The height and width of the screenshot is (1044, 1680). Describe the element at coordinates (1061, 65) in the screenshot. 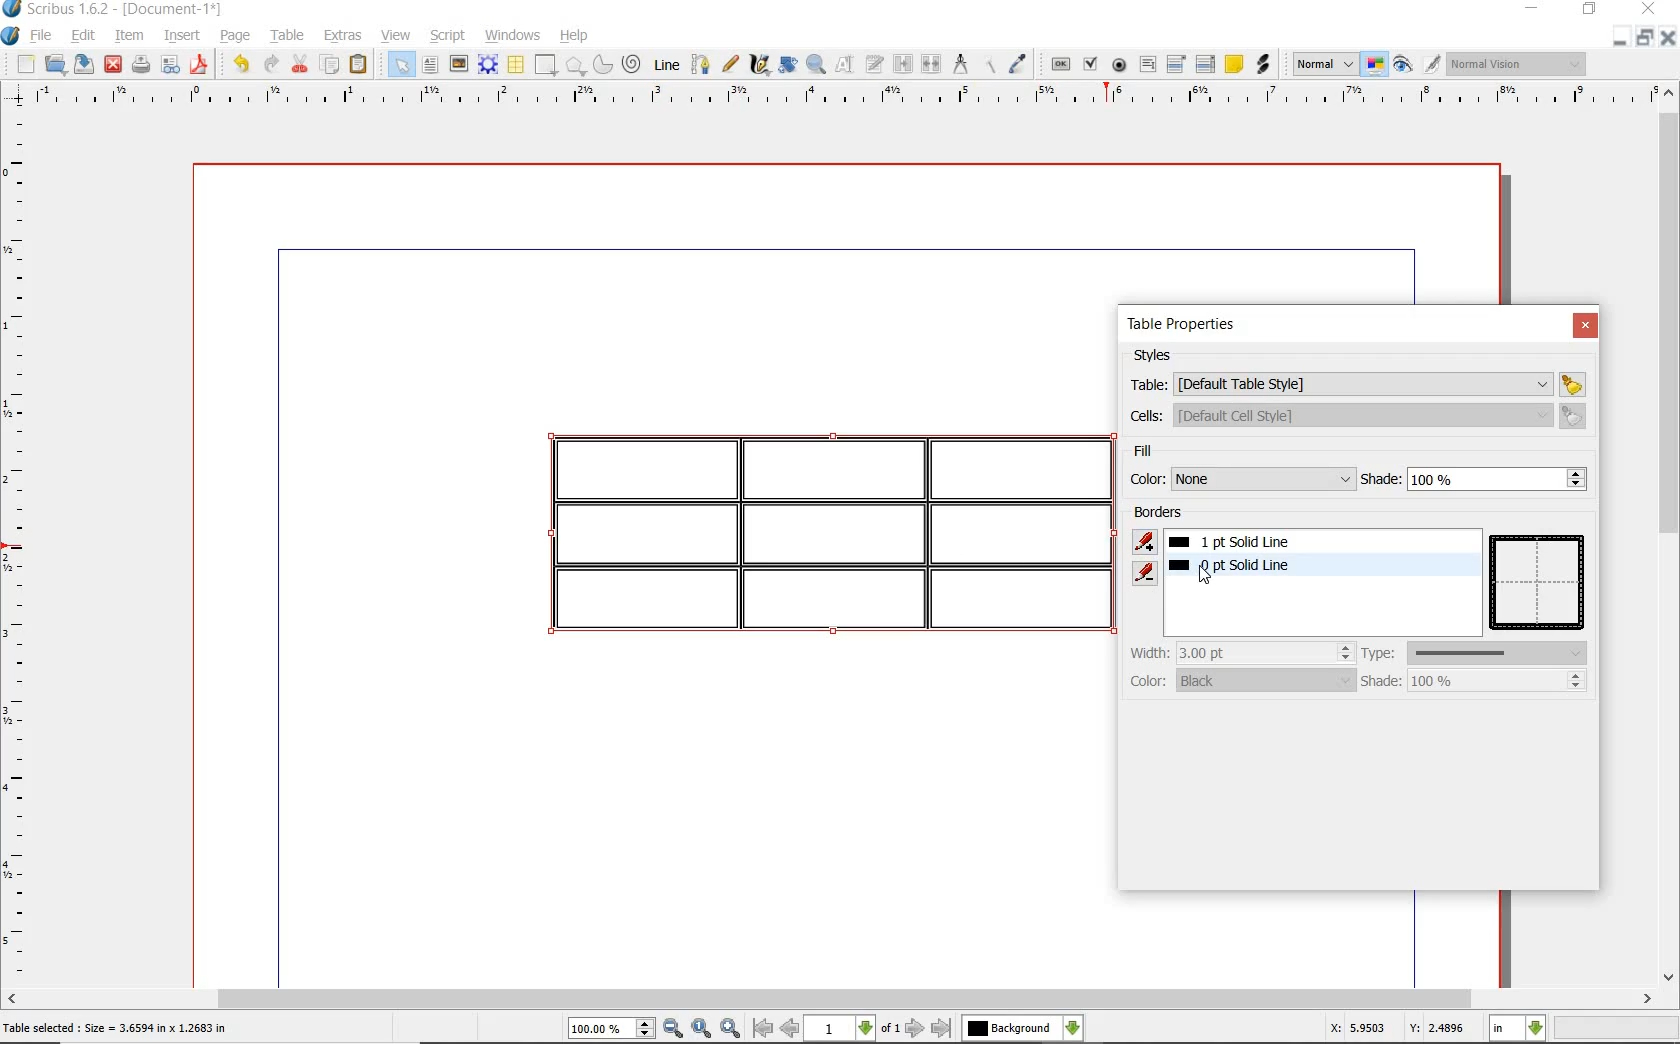

I see `pdf push button` at that location.